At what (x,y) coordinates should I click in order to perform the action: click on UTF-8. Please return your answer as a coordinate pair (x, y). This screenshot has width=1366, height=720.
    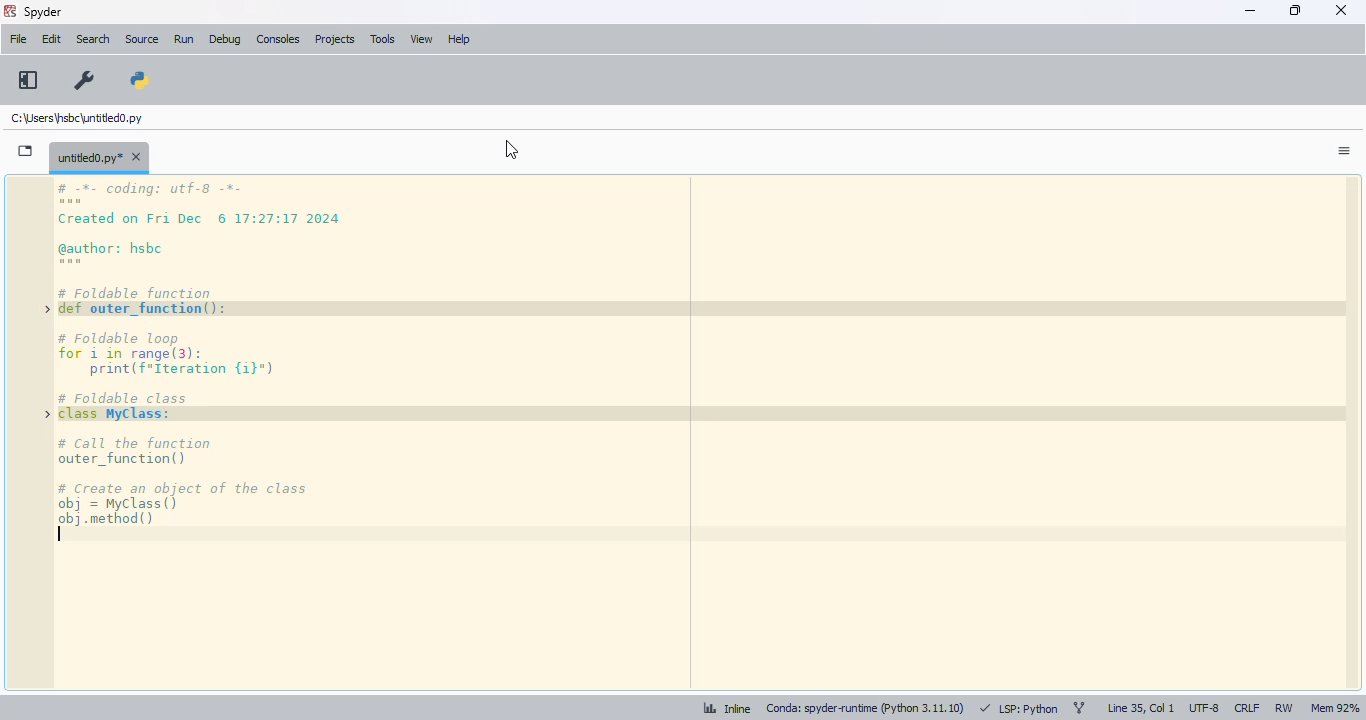
    Looking at the image, I should click on (1205, 709).